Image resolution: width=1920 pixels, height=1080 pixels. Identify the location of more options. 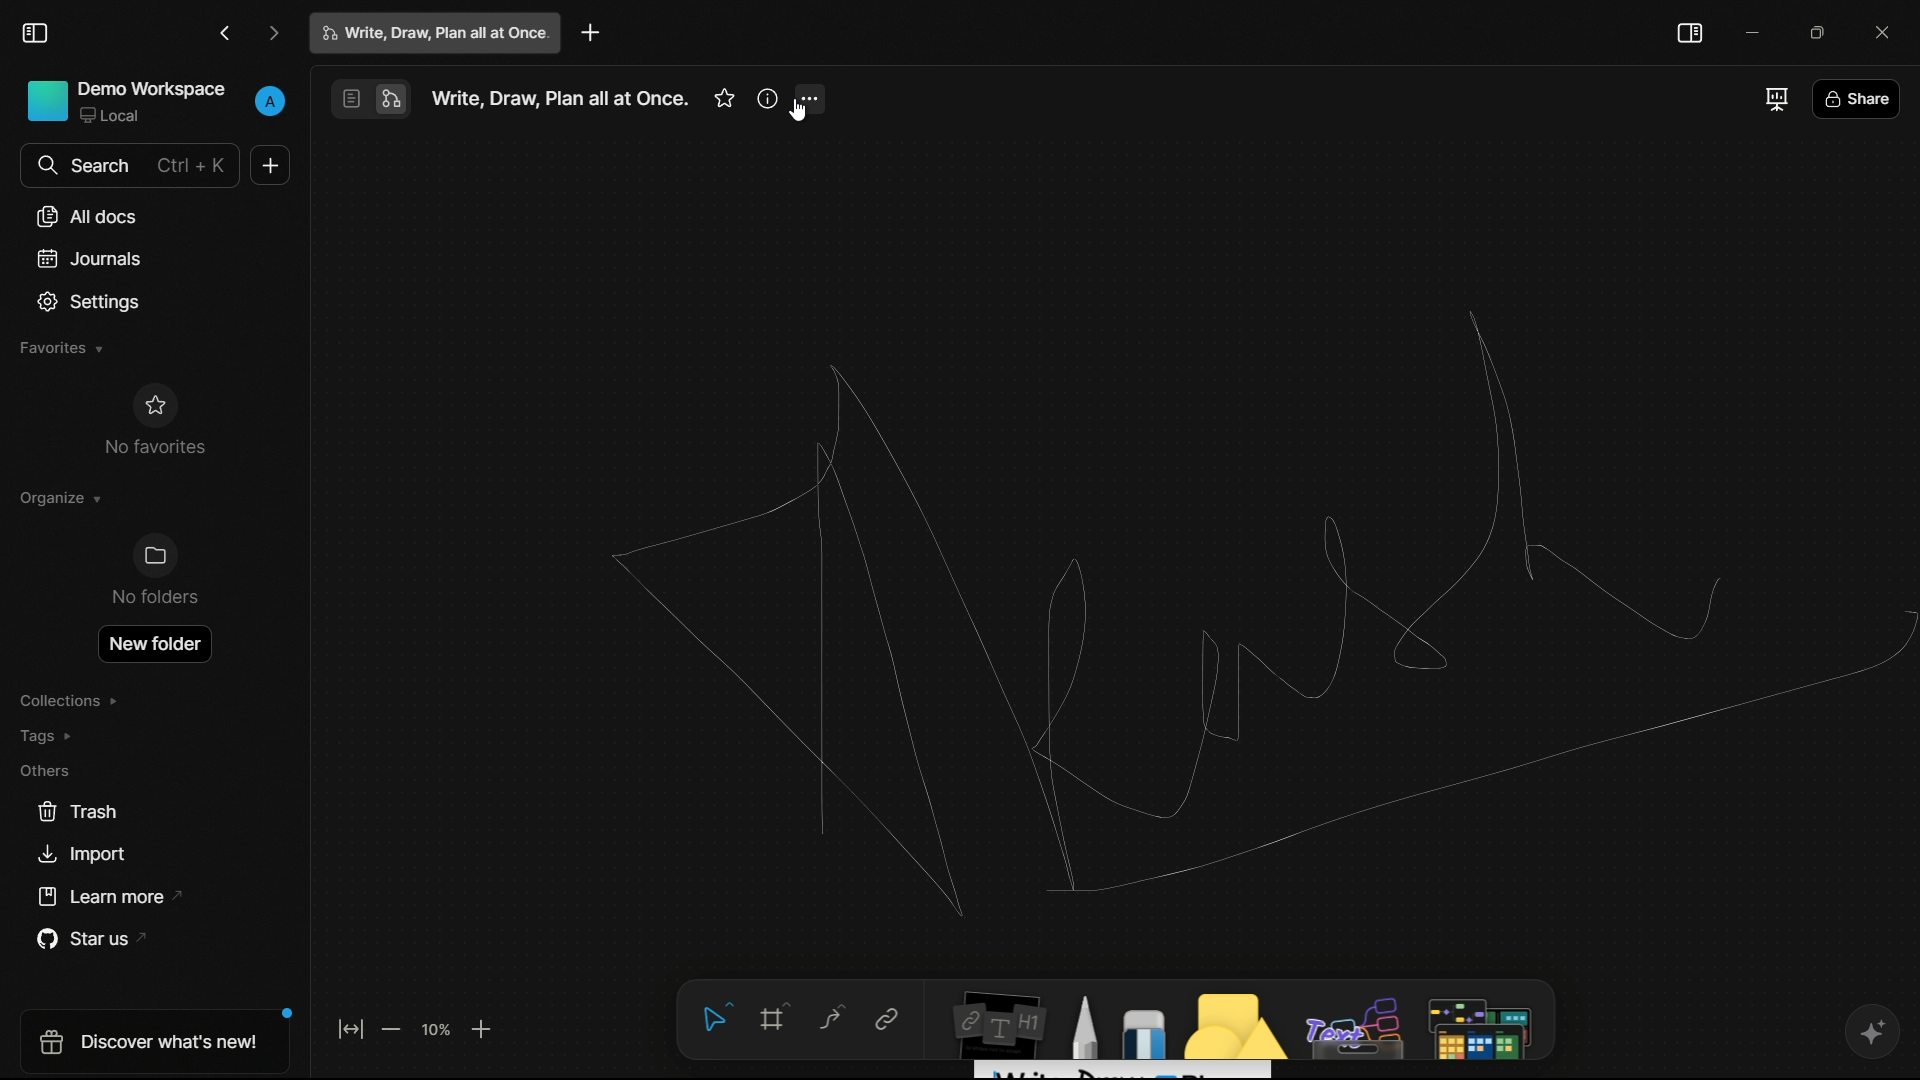
(813, 100).